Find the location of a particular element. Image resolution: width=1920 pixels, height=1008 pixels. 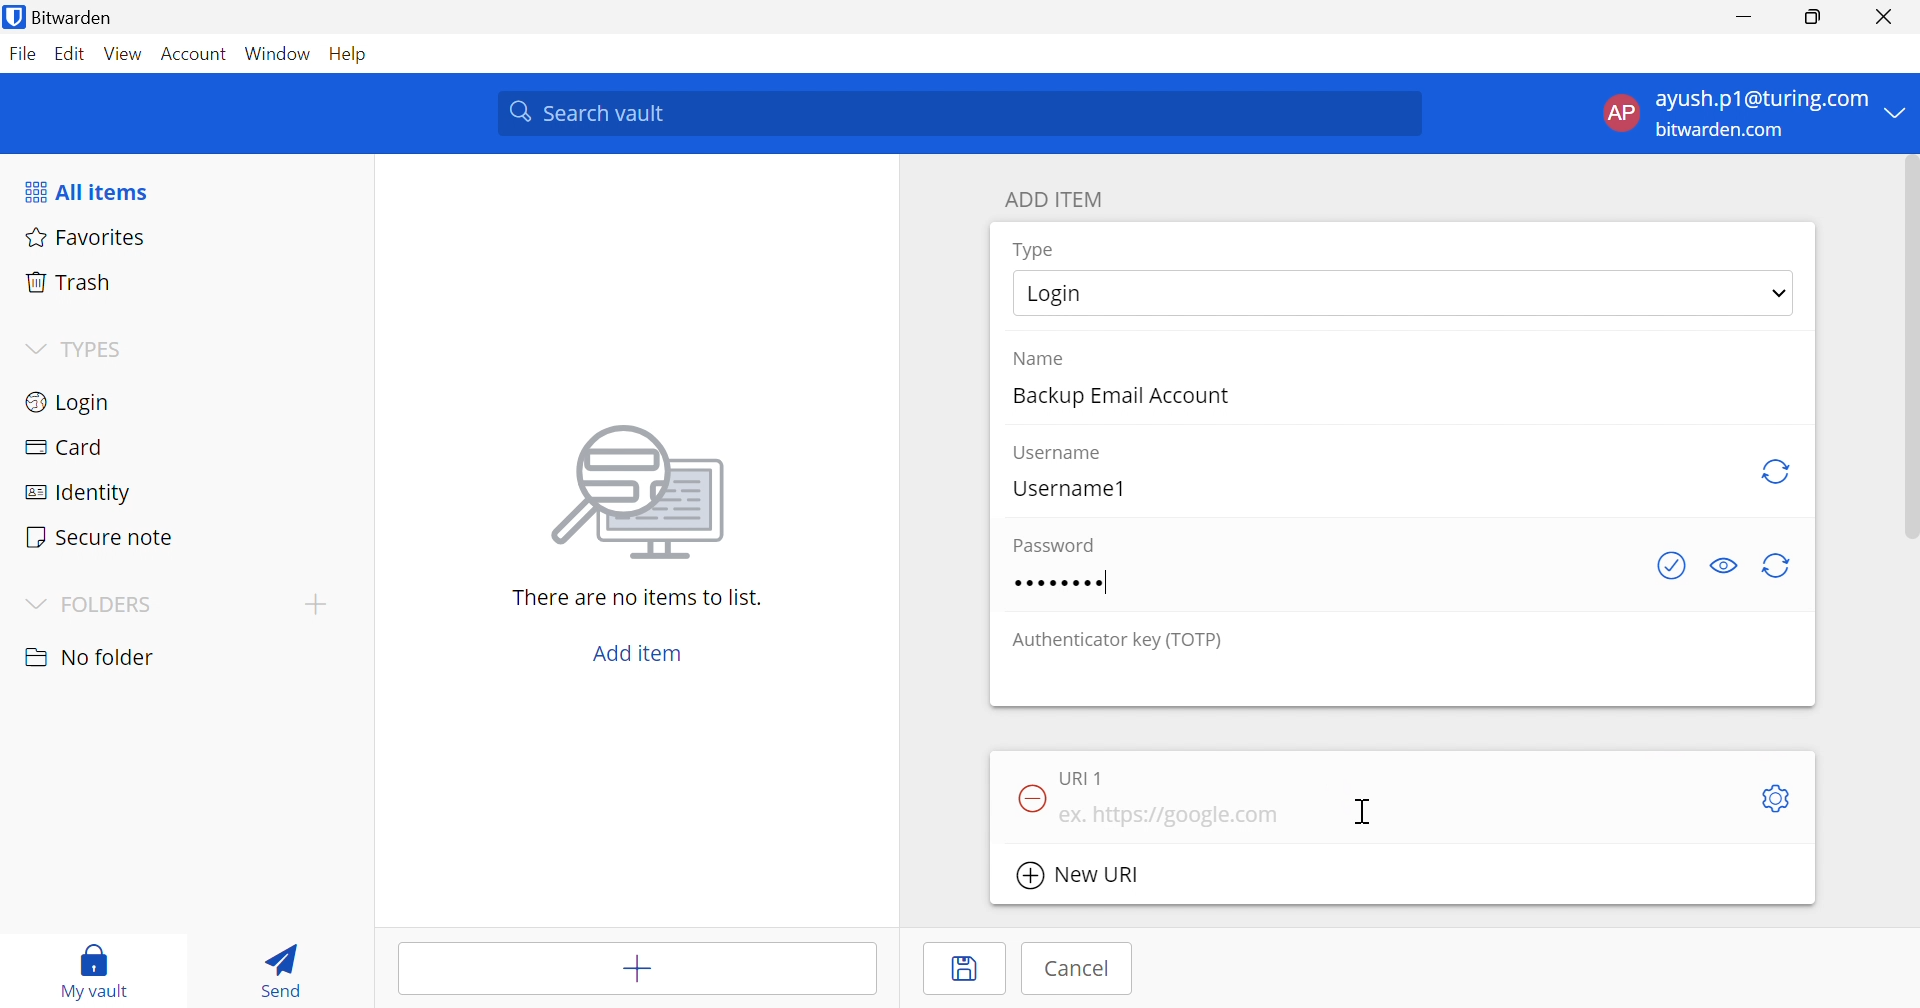

AP is located at coordinates (1619, 113).